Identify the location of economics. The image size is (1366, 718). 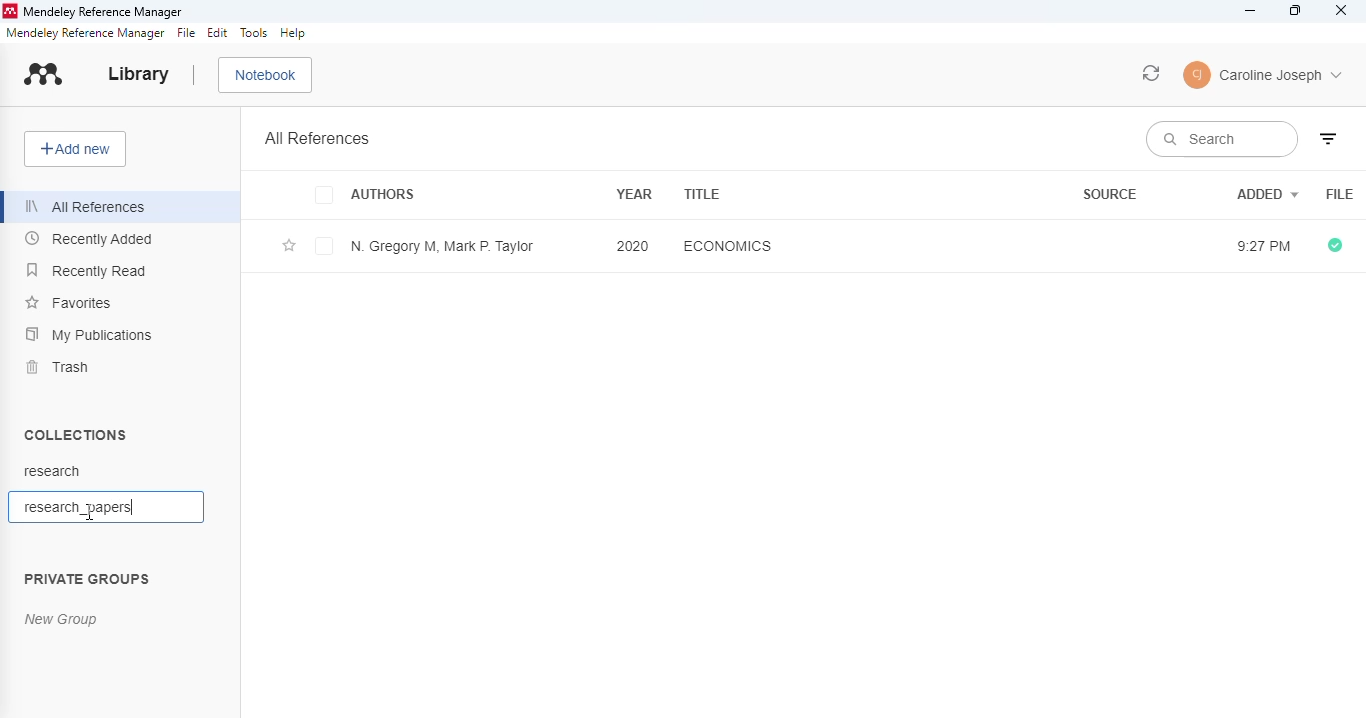
(727, 245).